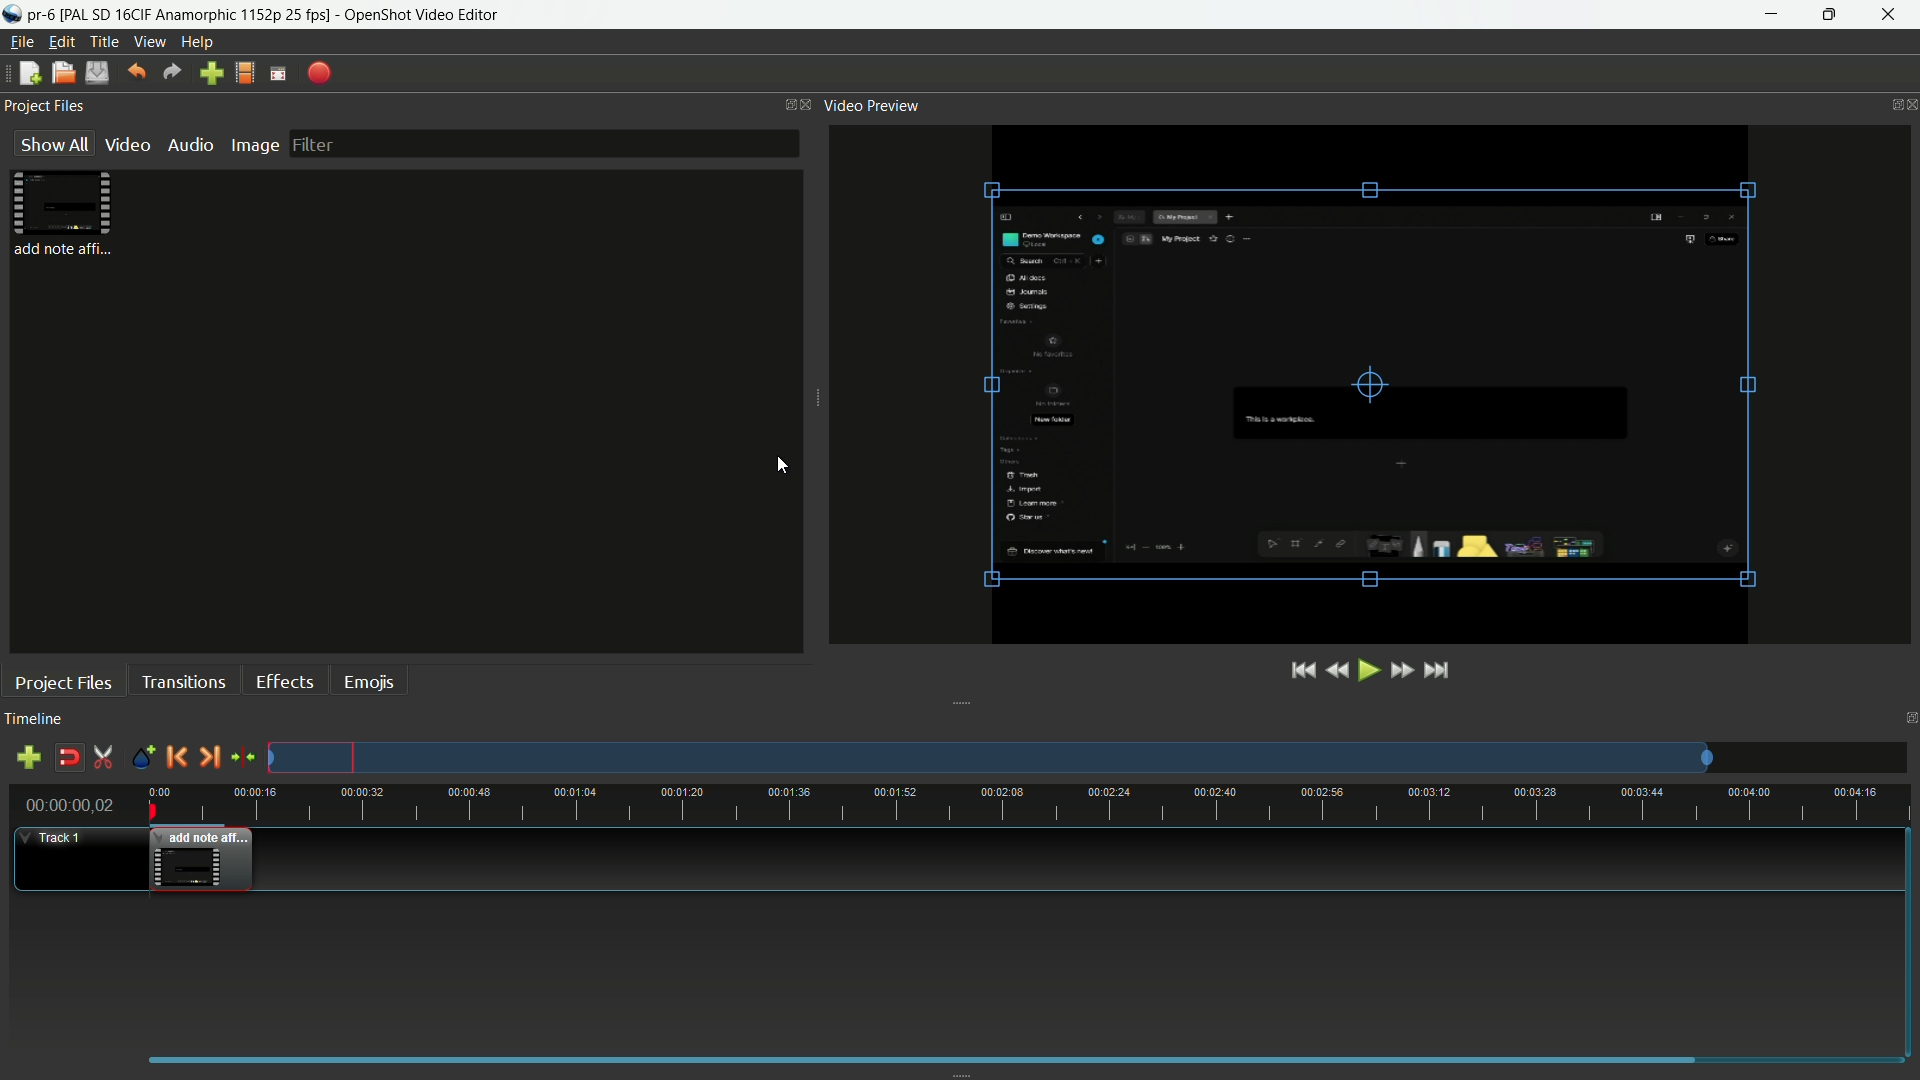 Image resolution: width=1920 pixels, height=1080 pixels. What do you see at coordinates (1890, 103) in the screenshot?
I see `change layout` at bounding box center [1890, 103].